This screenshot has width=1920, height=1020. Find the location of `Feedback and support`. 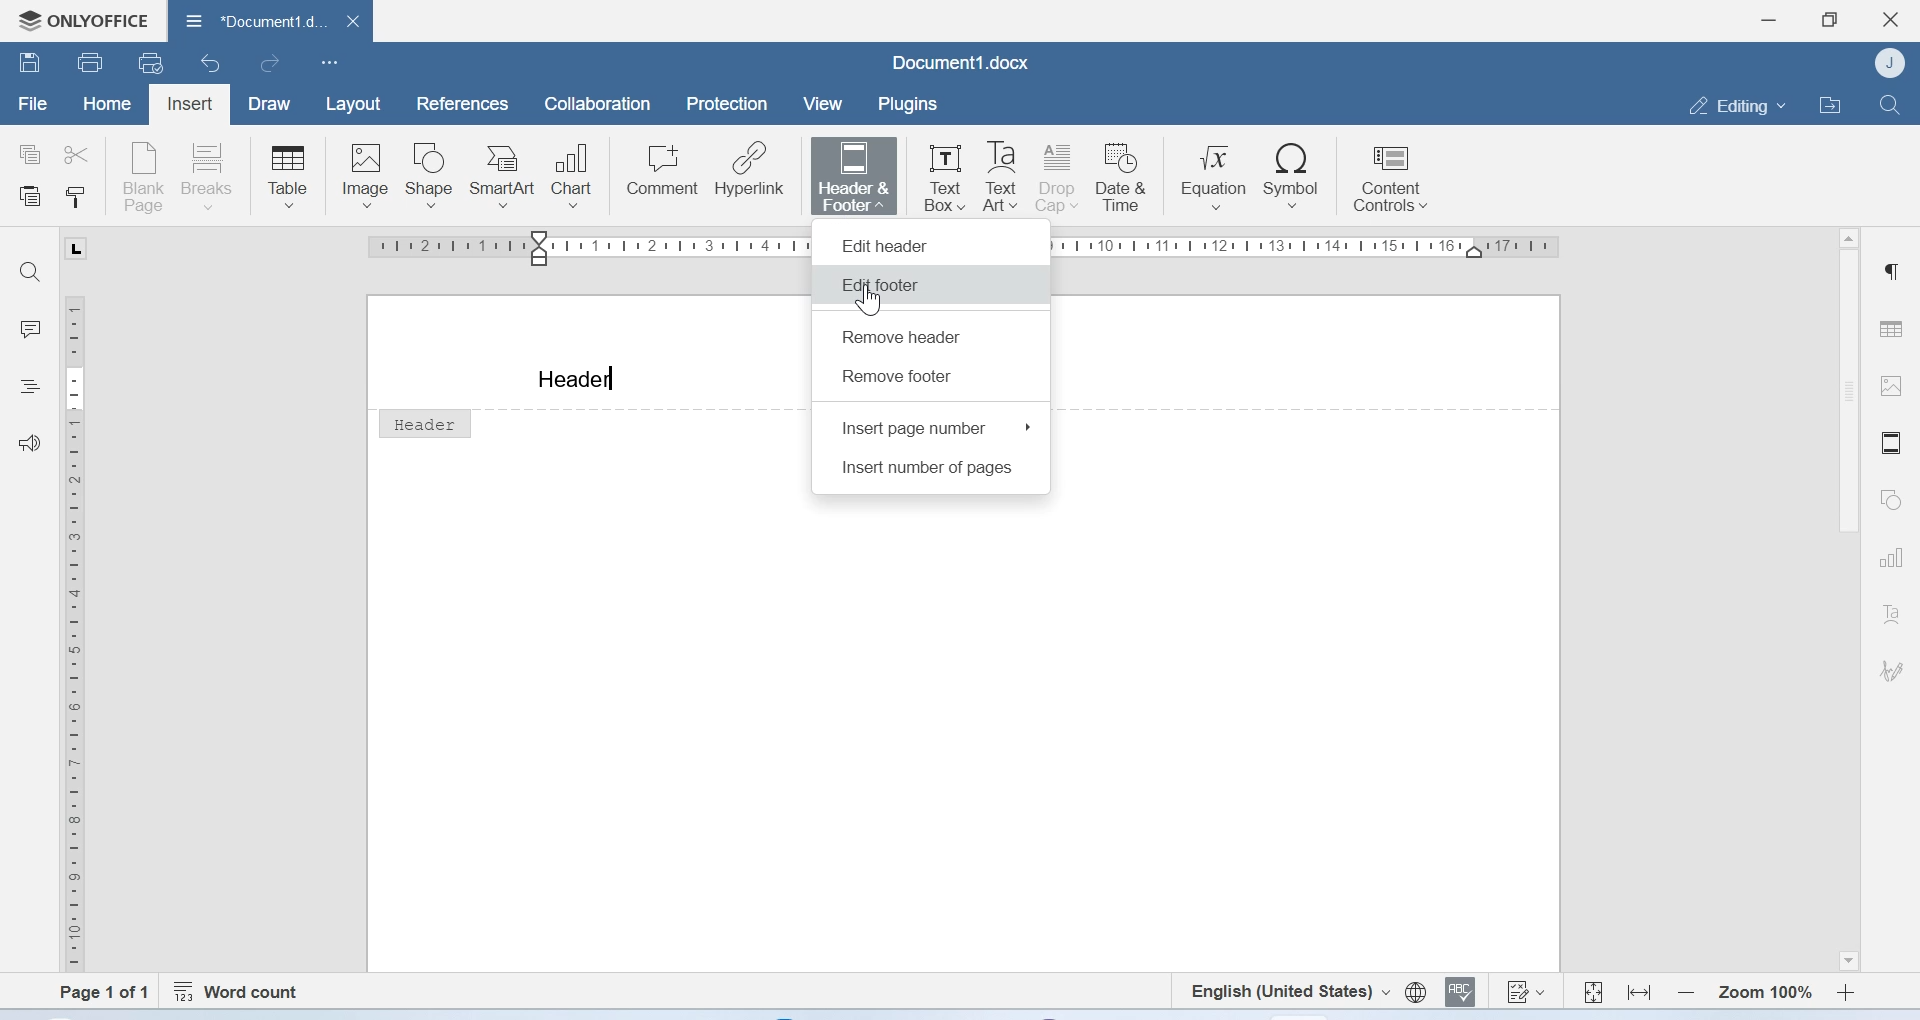

Feedback and support is located at coordinates (30, 442).